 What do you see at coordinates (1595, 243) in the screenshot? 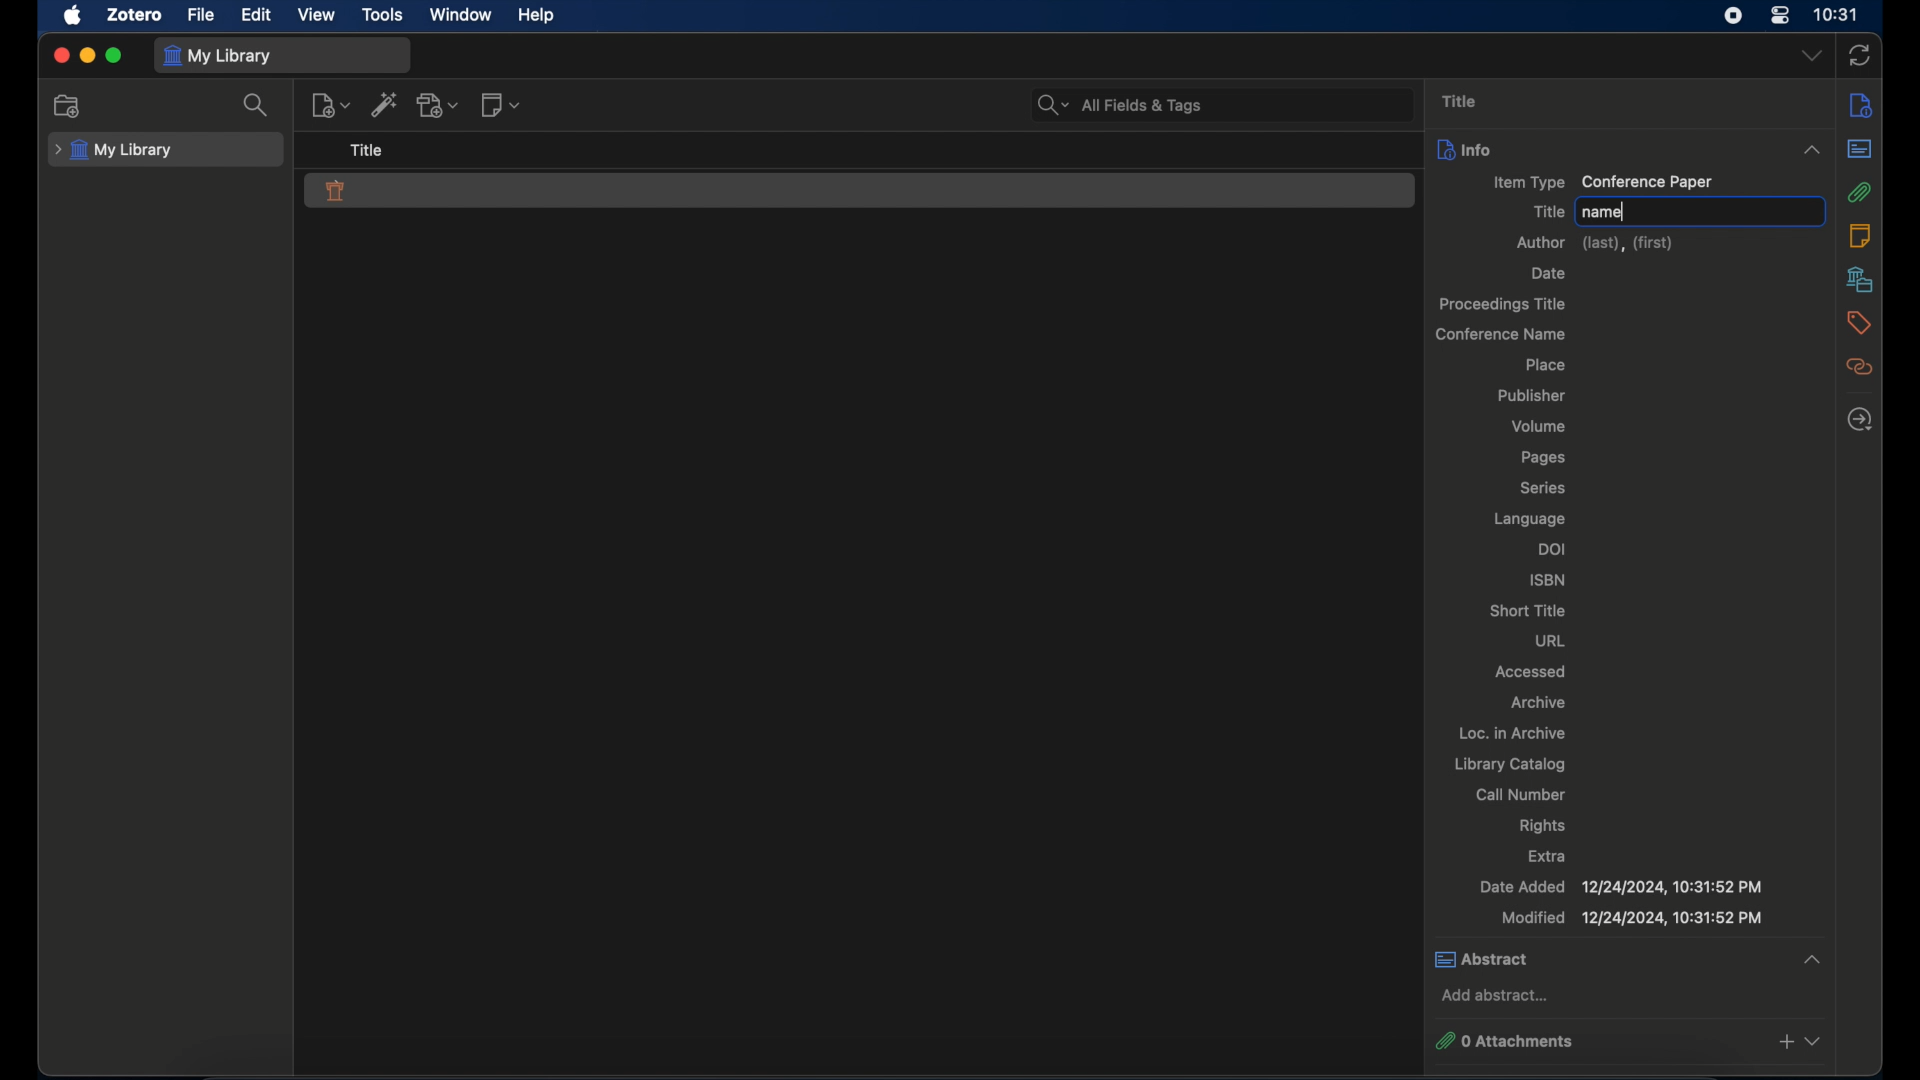
I see `author` at bounding box center [1595, 243].